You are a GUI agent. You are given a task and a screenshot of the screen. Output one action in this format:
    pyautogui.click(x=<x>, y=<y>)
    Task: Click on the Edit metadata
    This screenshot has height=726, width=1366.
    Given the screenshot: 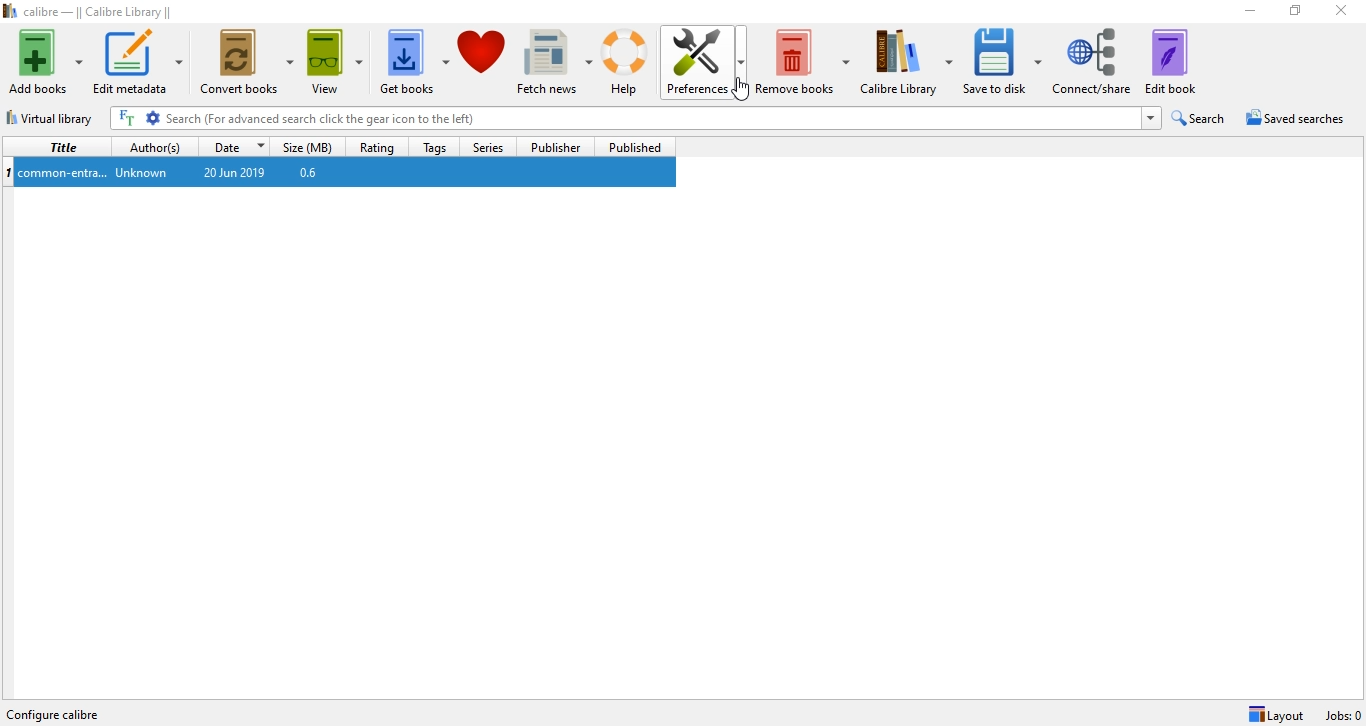 What is the action you would take?
    pyautogui.click(x=140, y=62)
    